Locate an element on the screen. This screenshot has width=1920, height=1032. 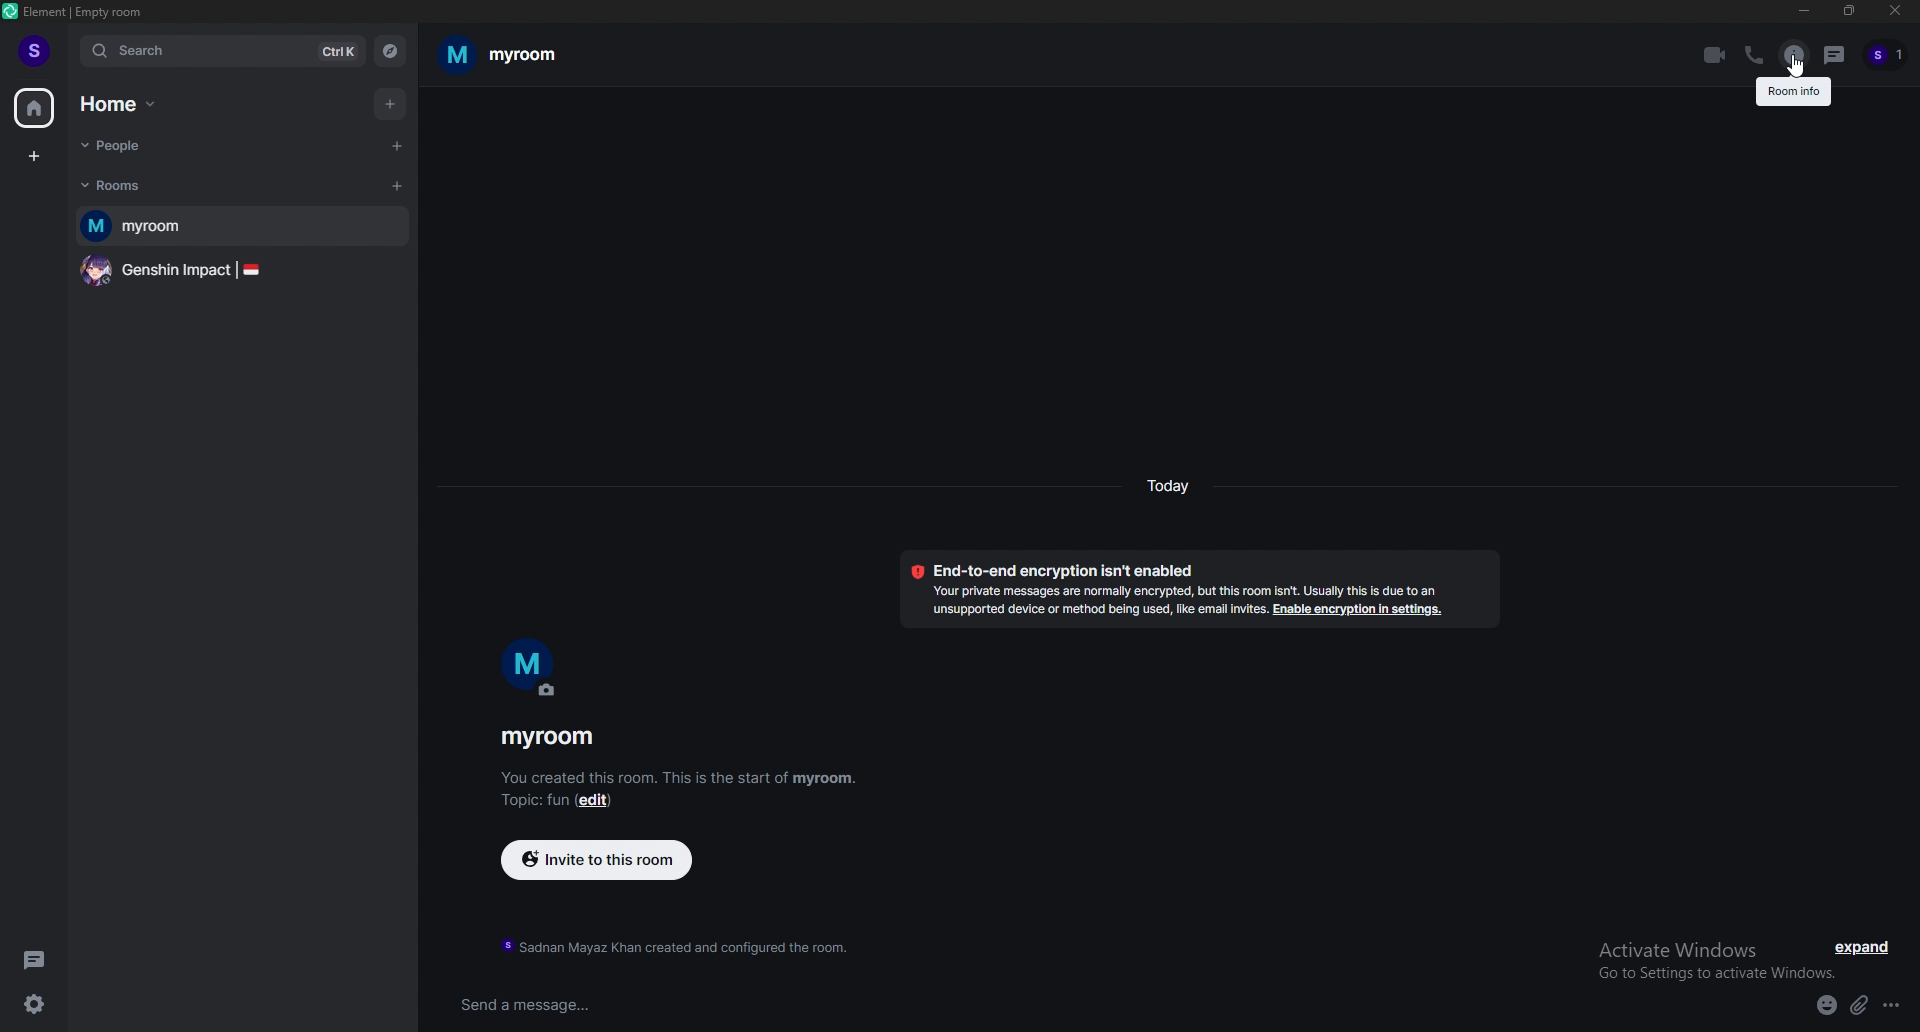
emoji is located at coordinates (1826, 1003).